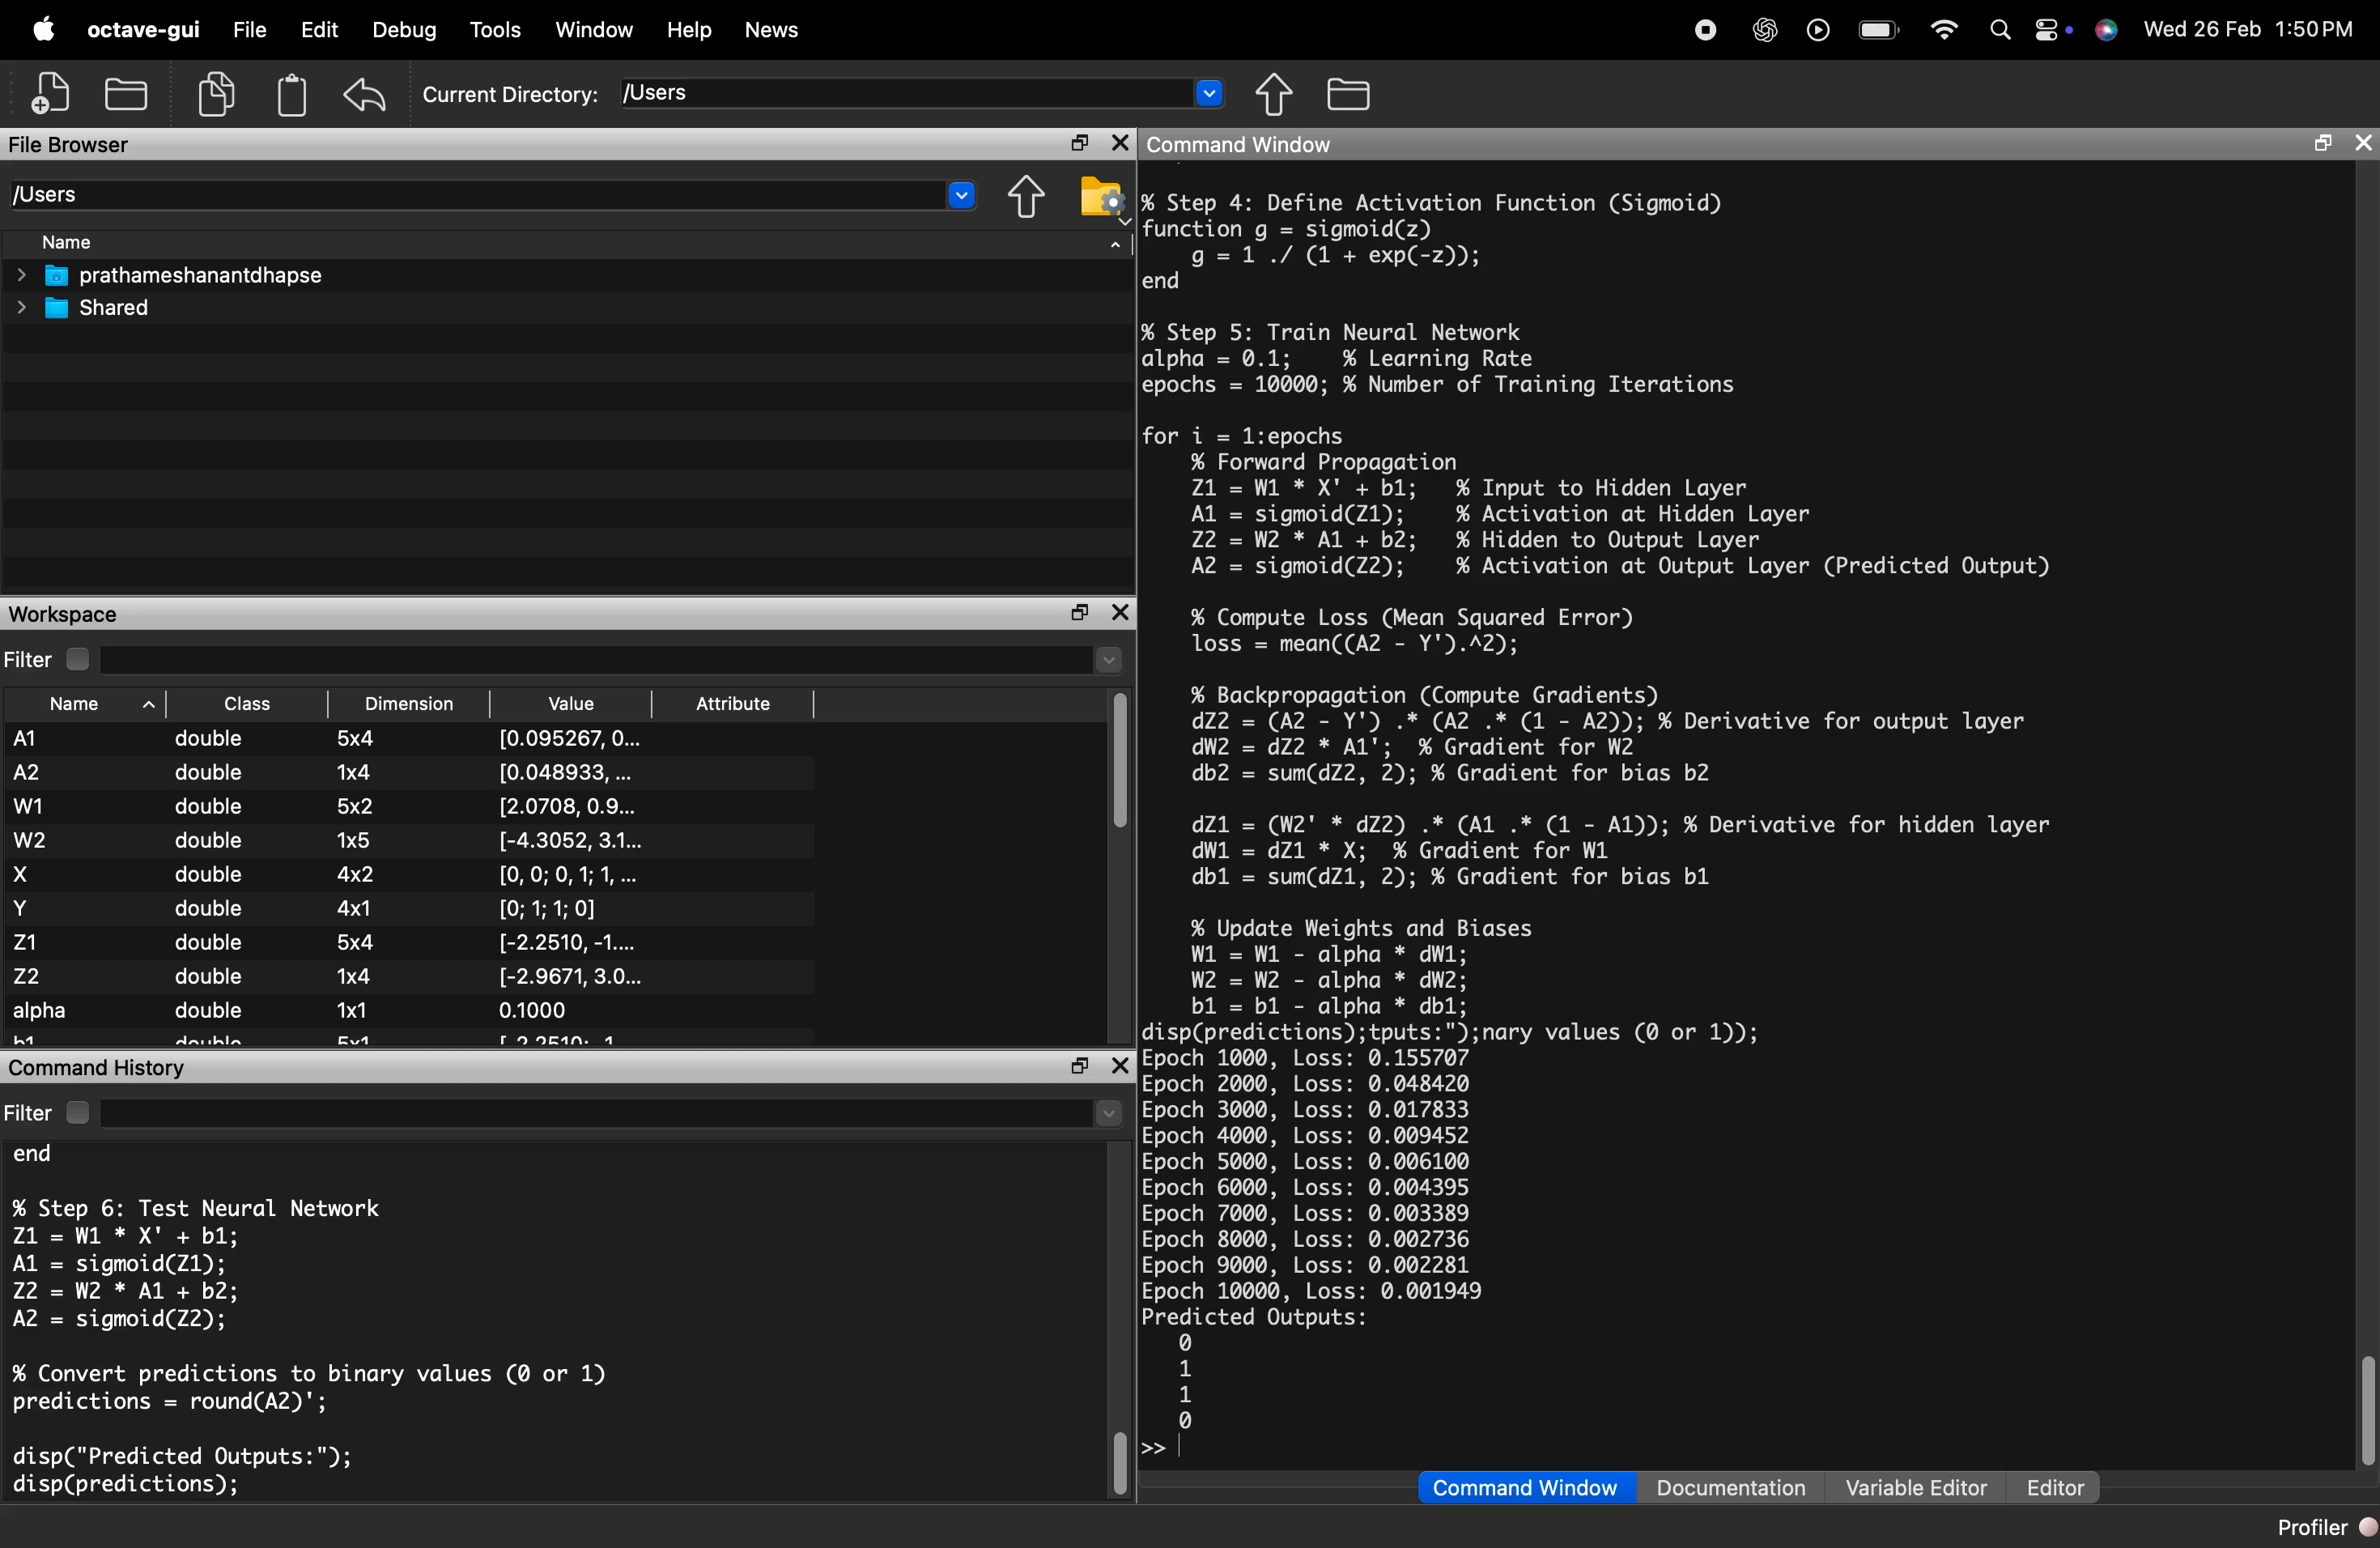  Describe the element at coordinates (2314, 1525) in the screenshot. I see `Profiler ` at that location.